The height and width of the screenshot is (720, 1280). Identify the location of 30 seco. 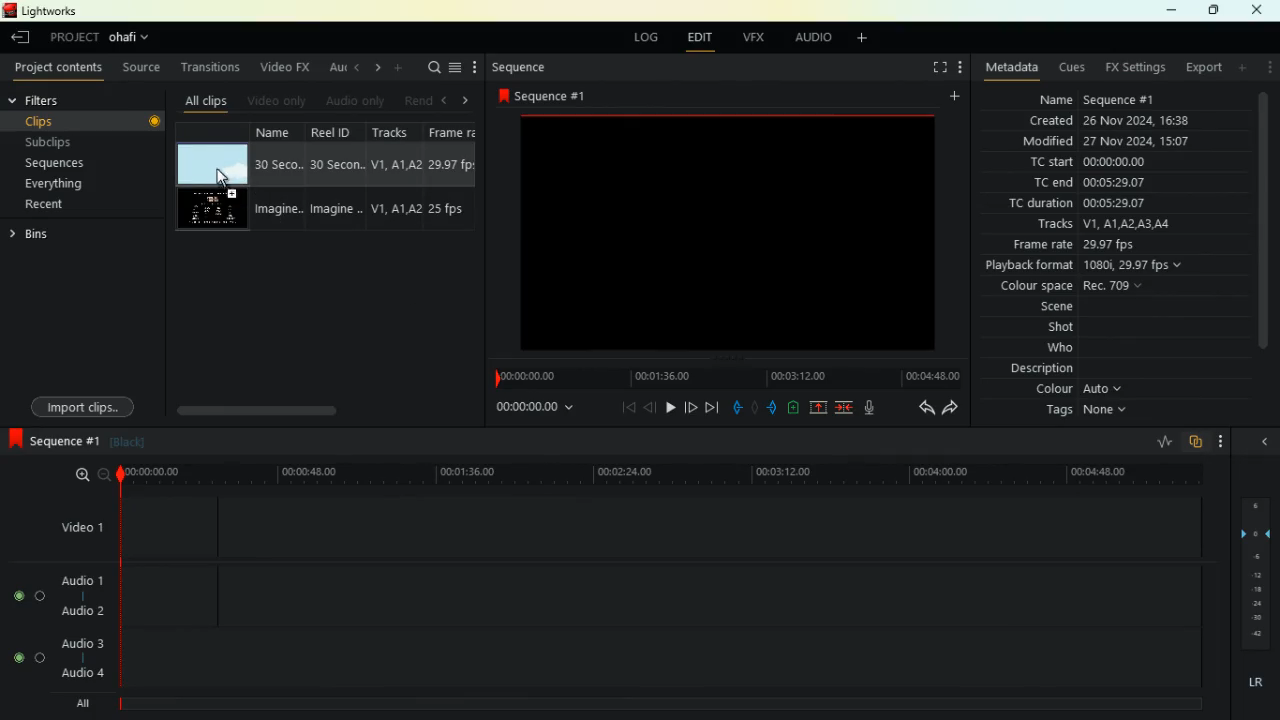
(336, 165).